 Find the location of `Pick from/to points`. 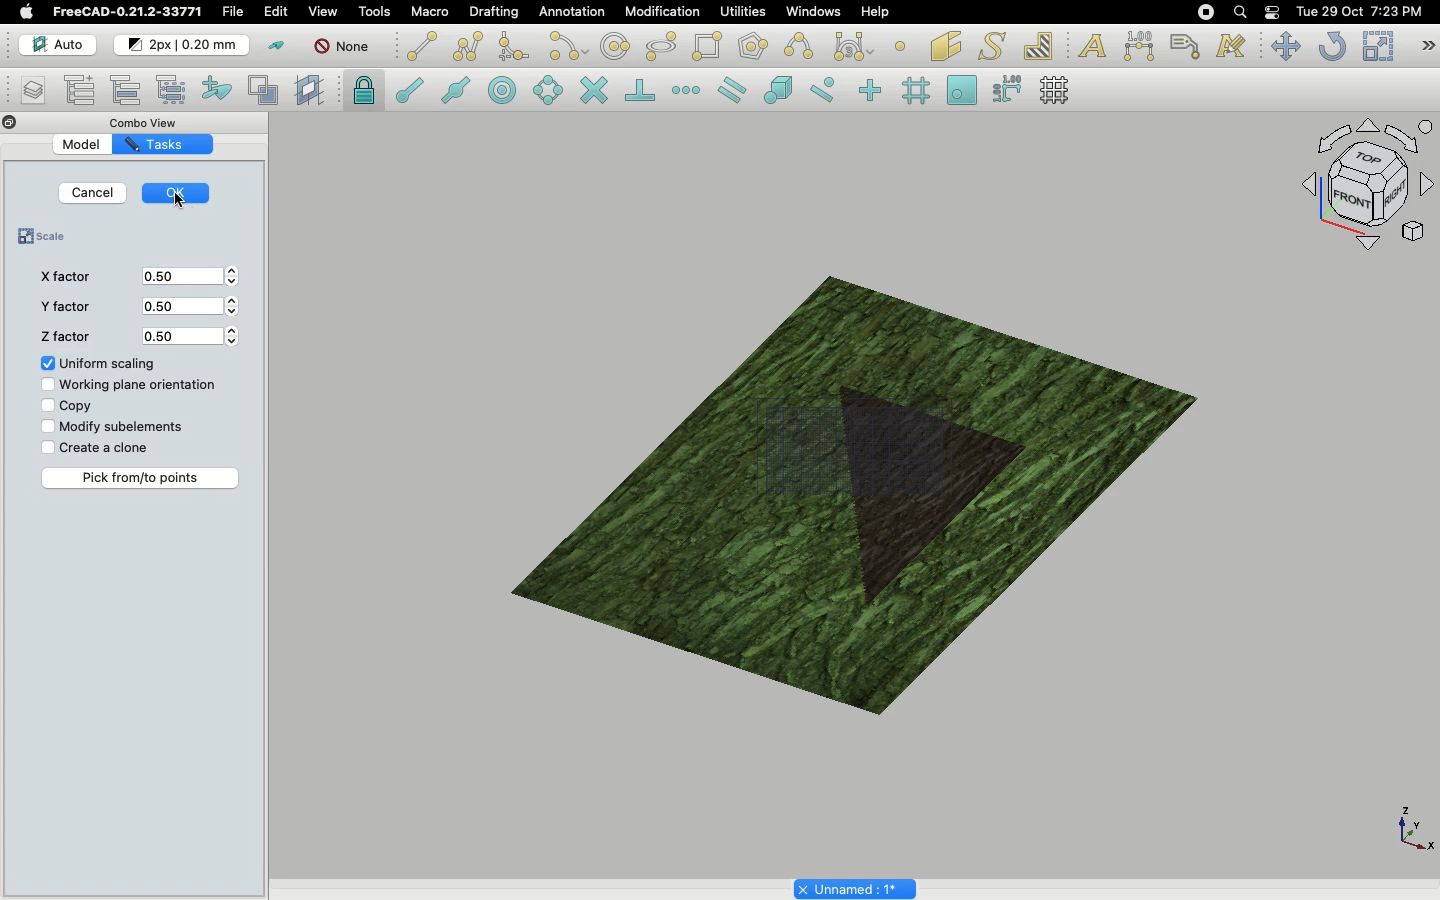

Pick from/to points is located at coordinates (142, 478).